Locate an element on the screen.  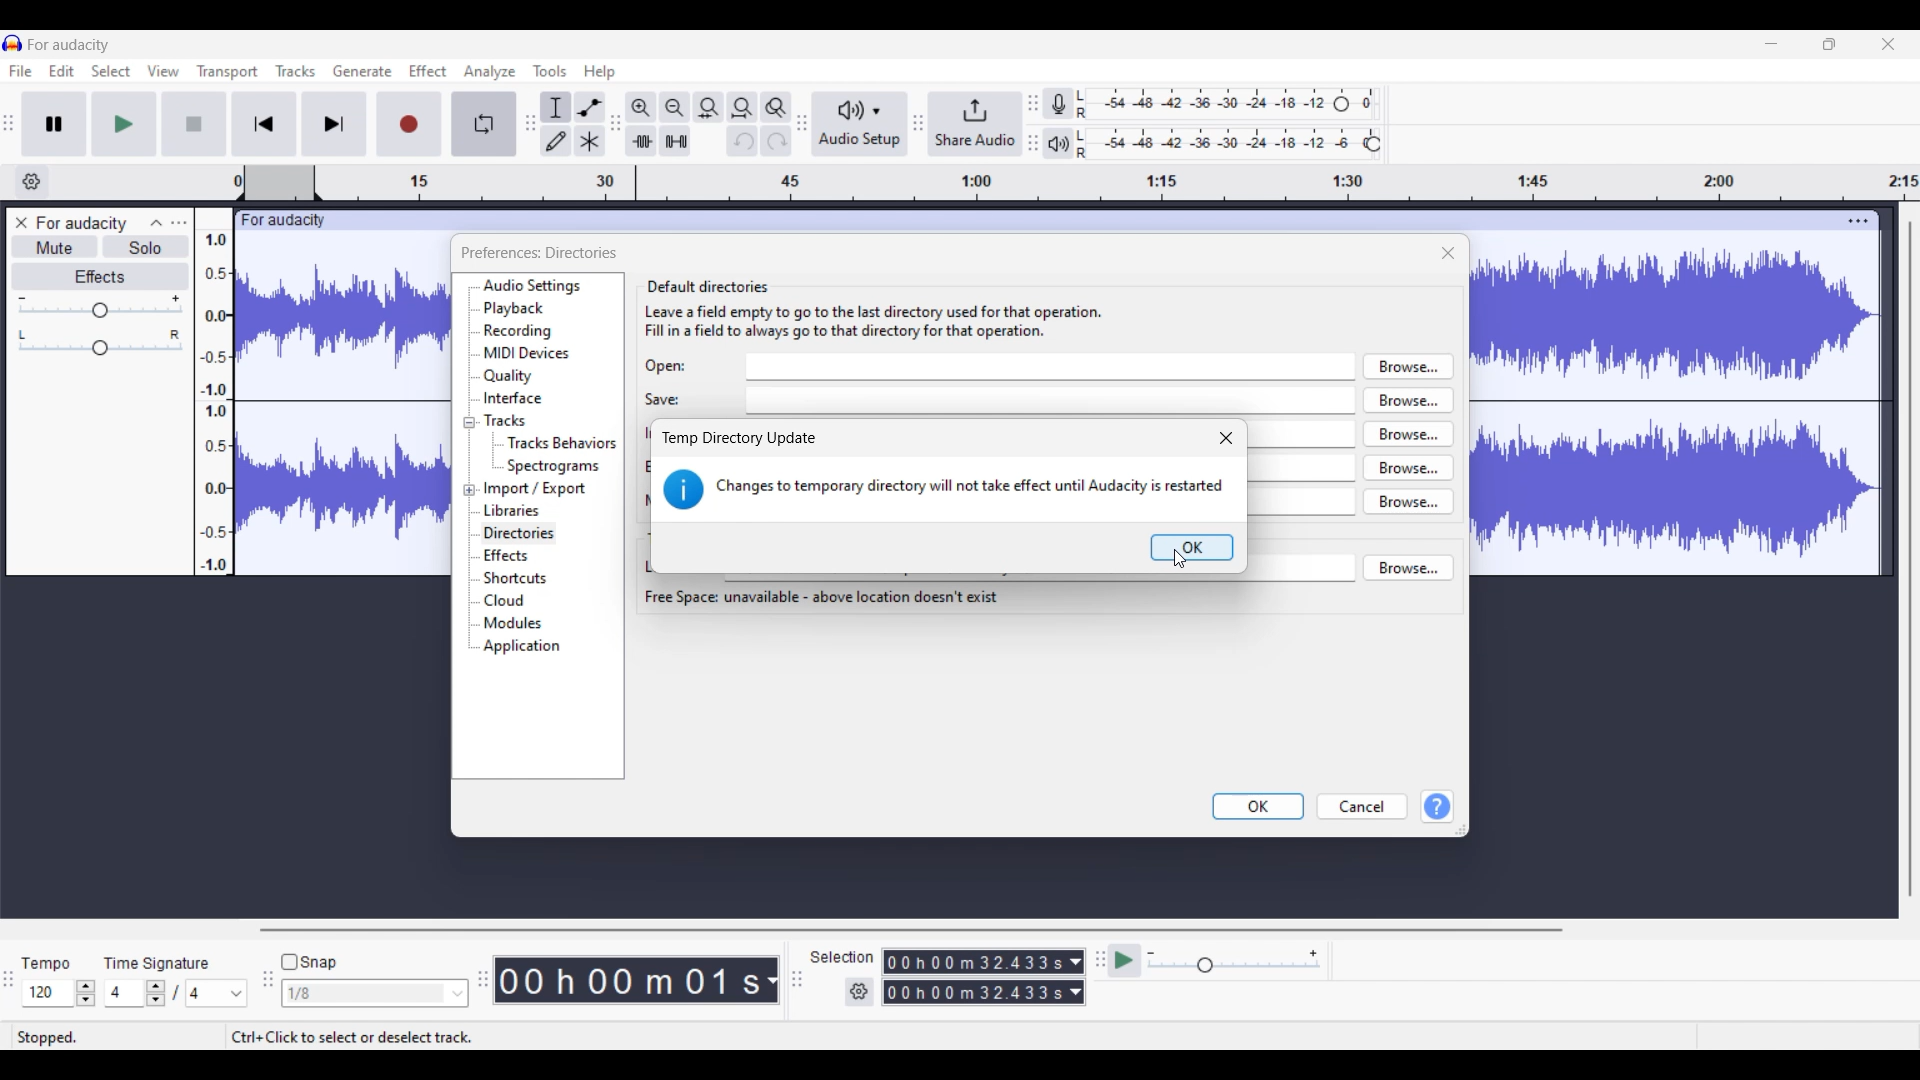
Tools menu is located at coordinates (550, 71).